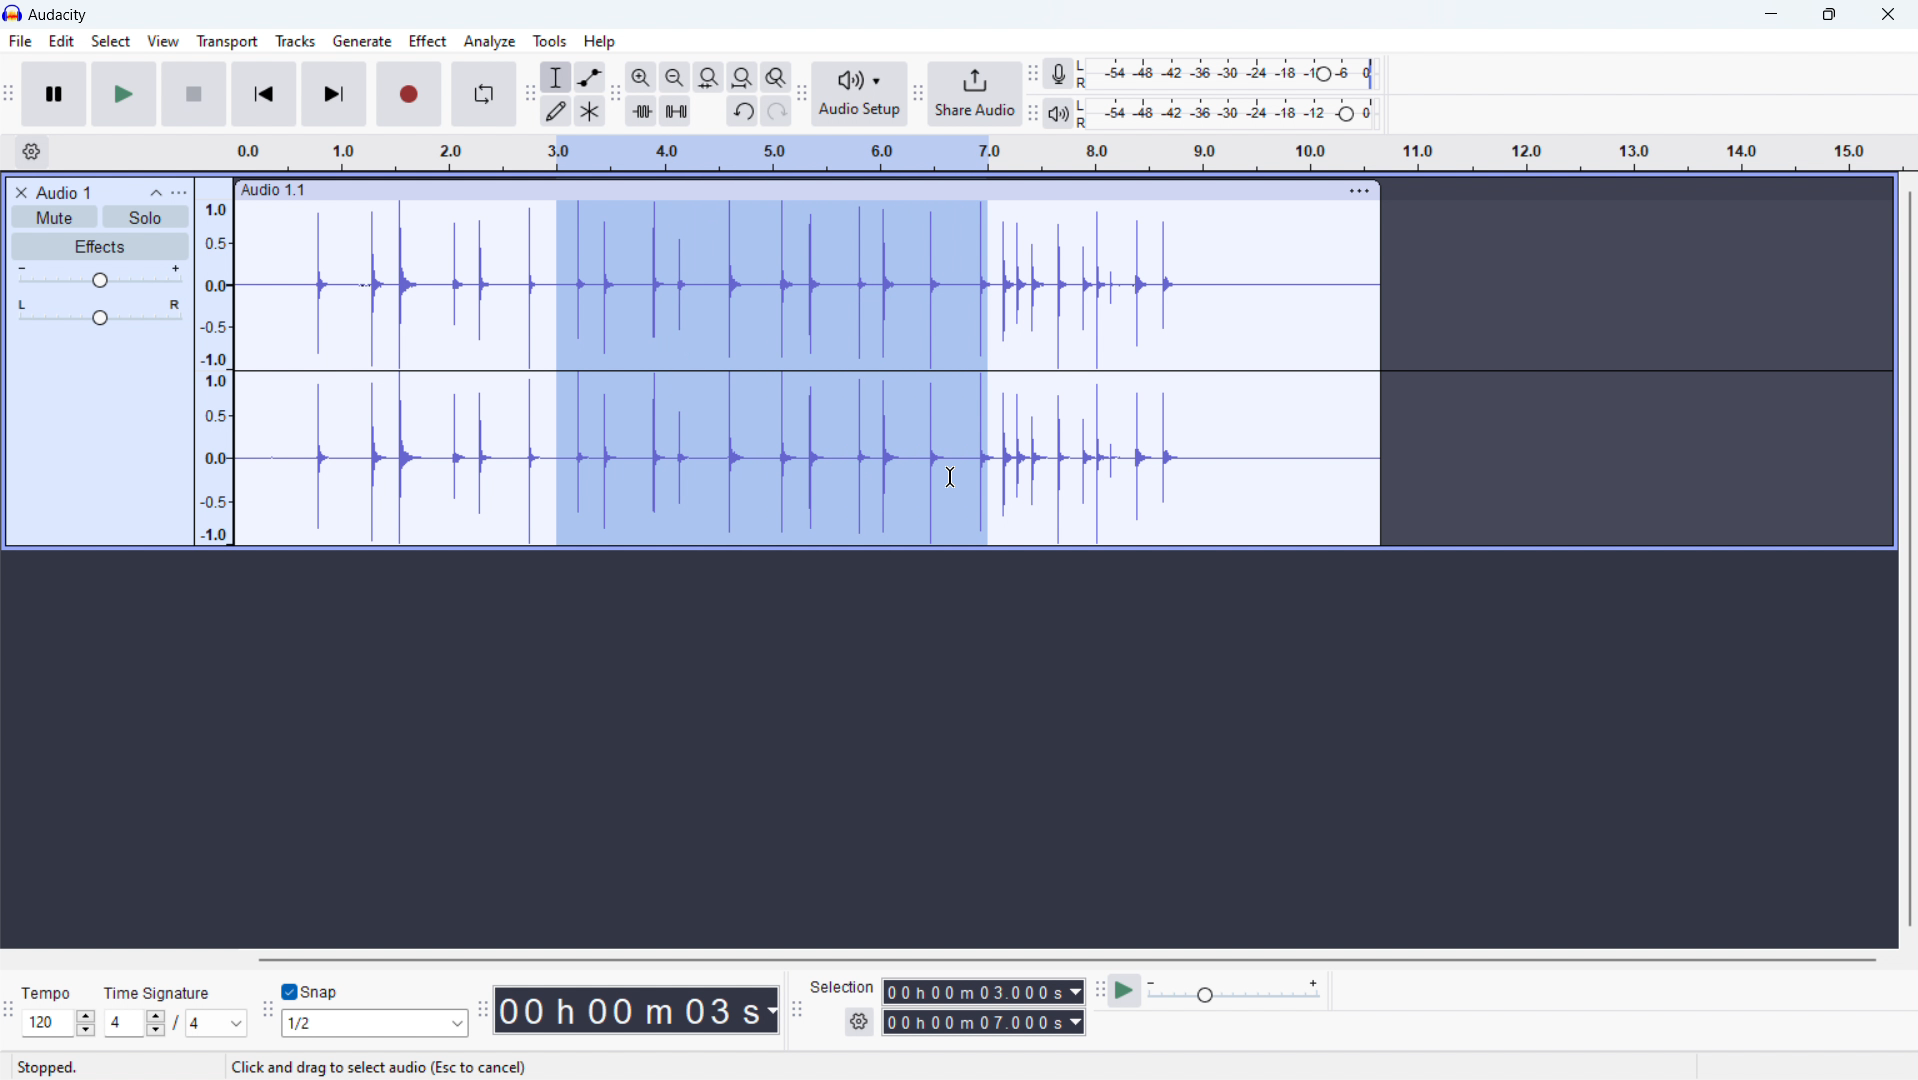 The width and height of the screenshot is (1918, 1080). Describe the element at coordinates (777, 76) in the screenshot. I see `toggle zoom` at that location.